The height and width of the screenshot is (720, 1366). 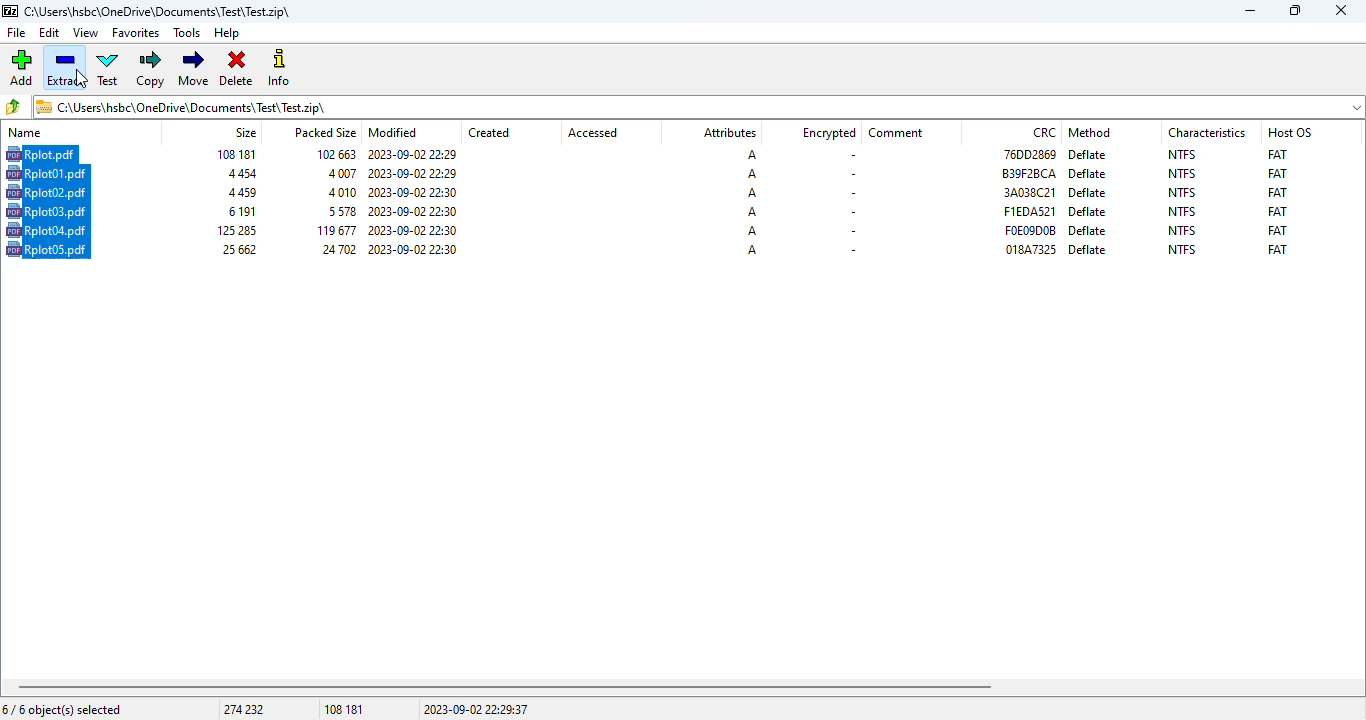 I want to click on move, so click(x=193, y=68).